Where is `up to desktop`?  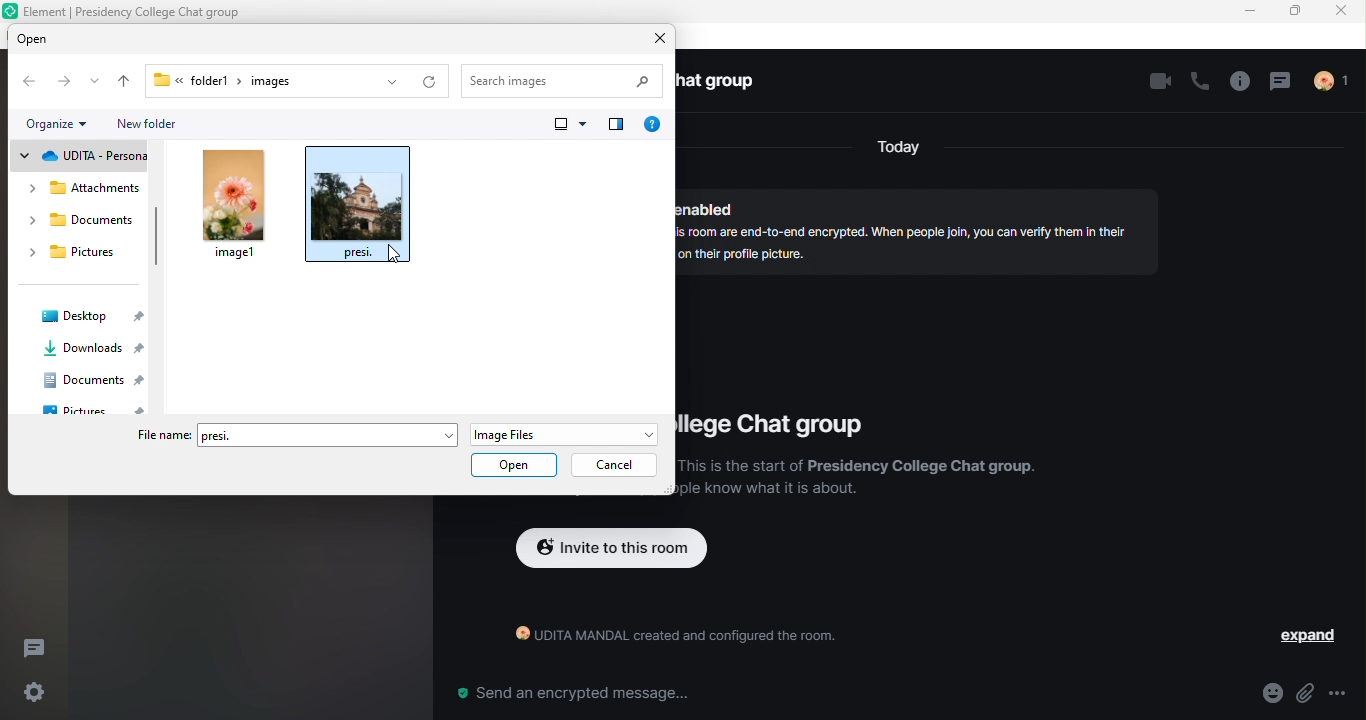 up to desktop is located at coordinates (122, 82).